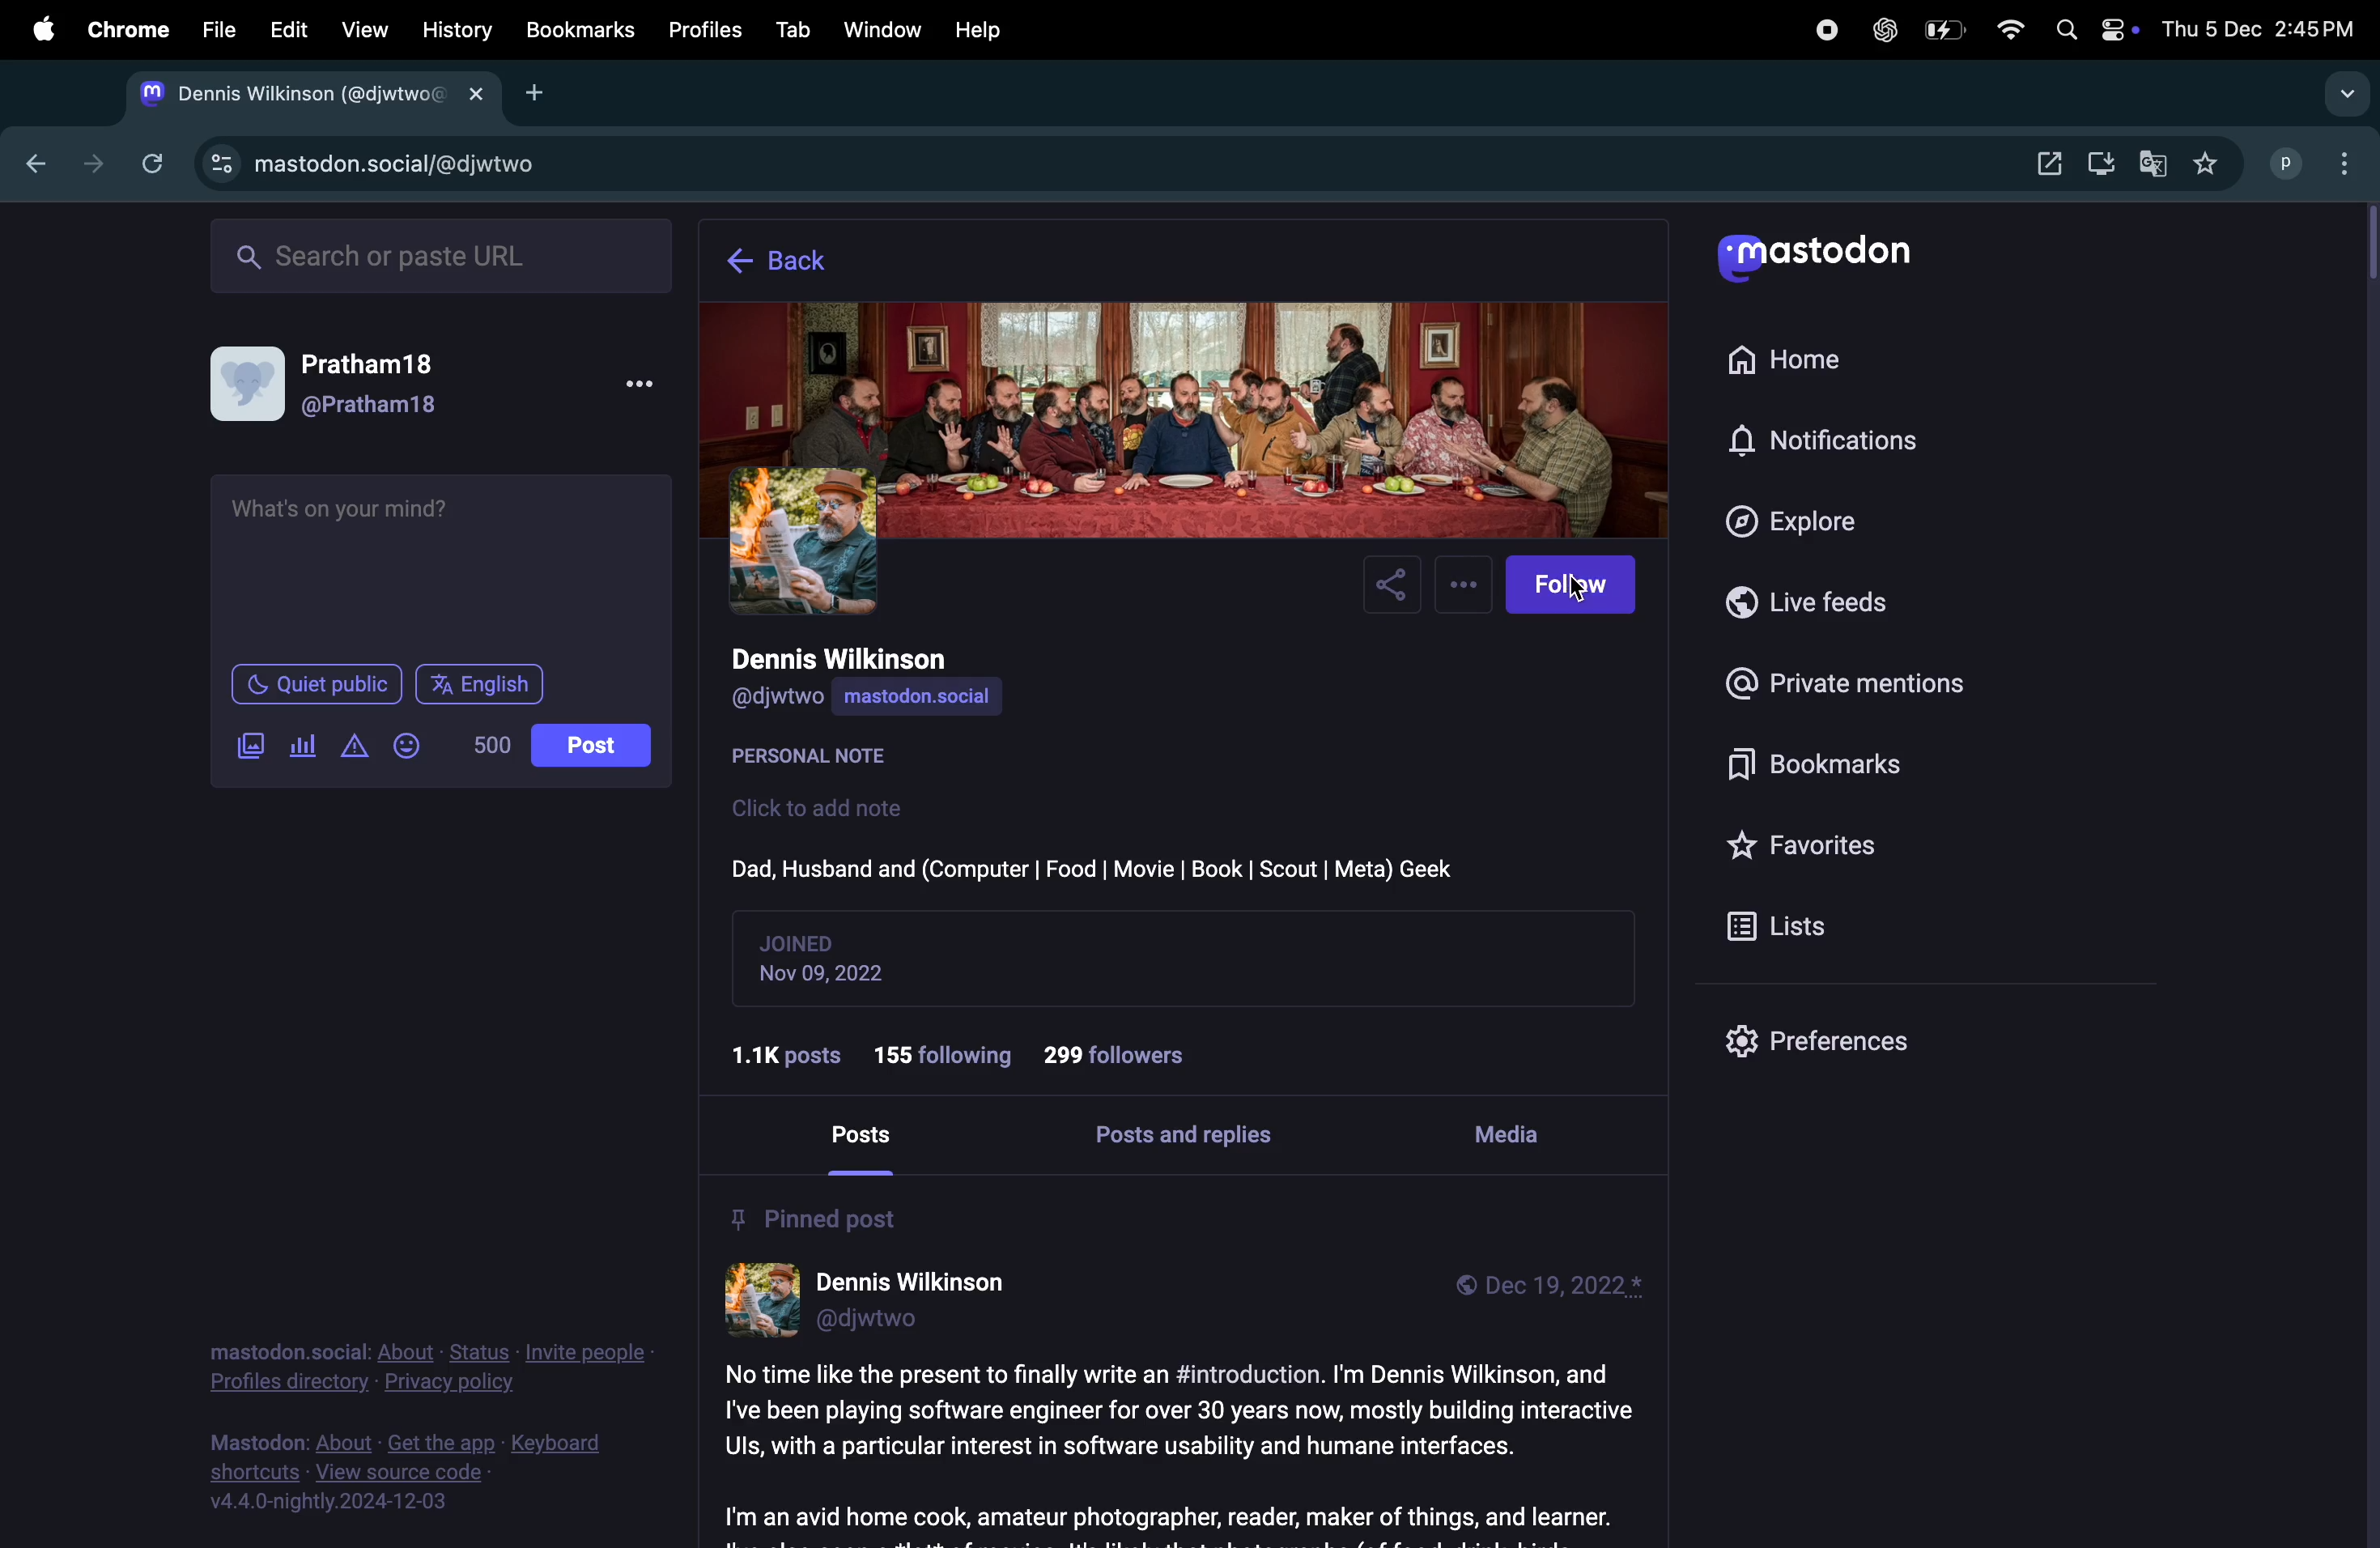 This screenshot has height=1548, width=2380. Describe the element at coordinates (2092, 27) in the screenshot. I see `apple widgets` at that location.